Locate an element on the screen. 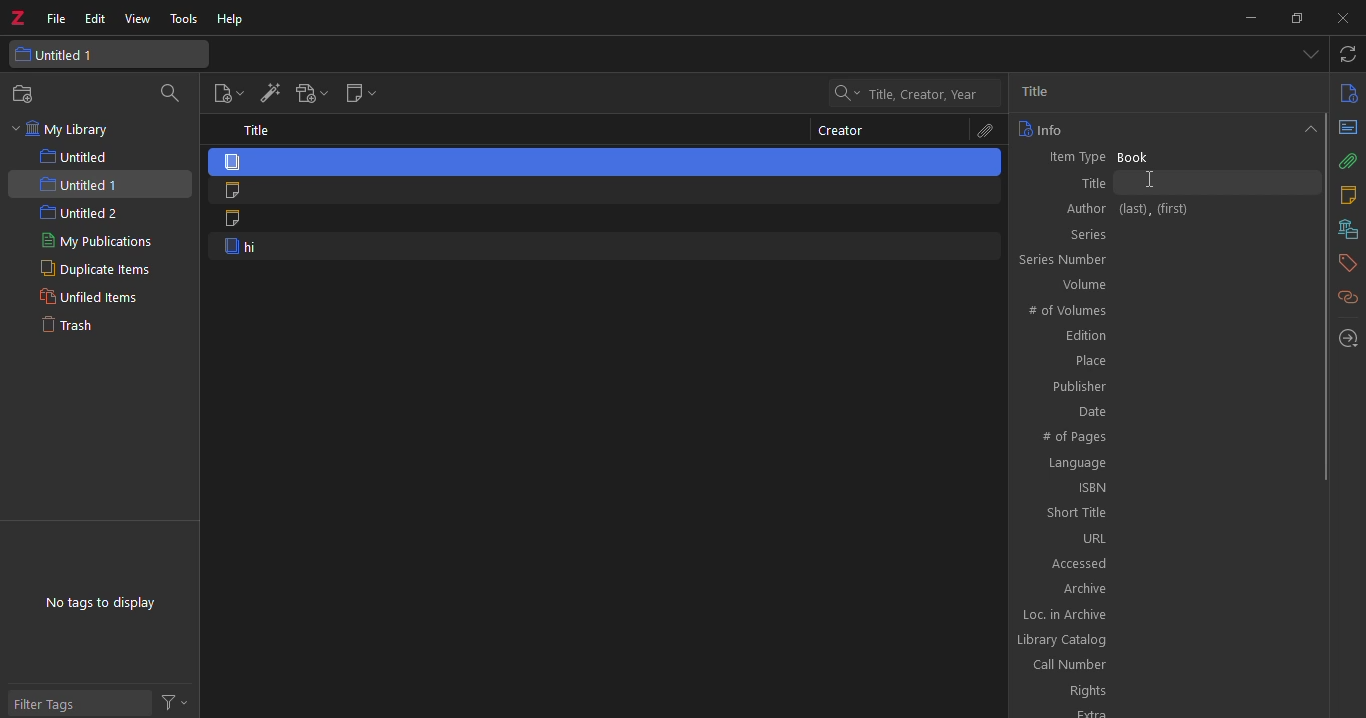 Image resolution: width=1366 pixels, height=718 pixels. untitled 1 is located at coordinates (99, 184).